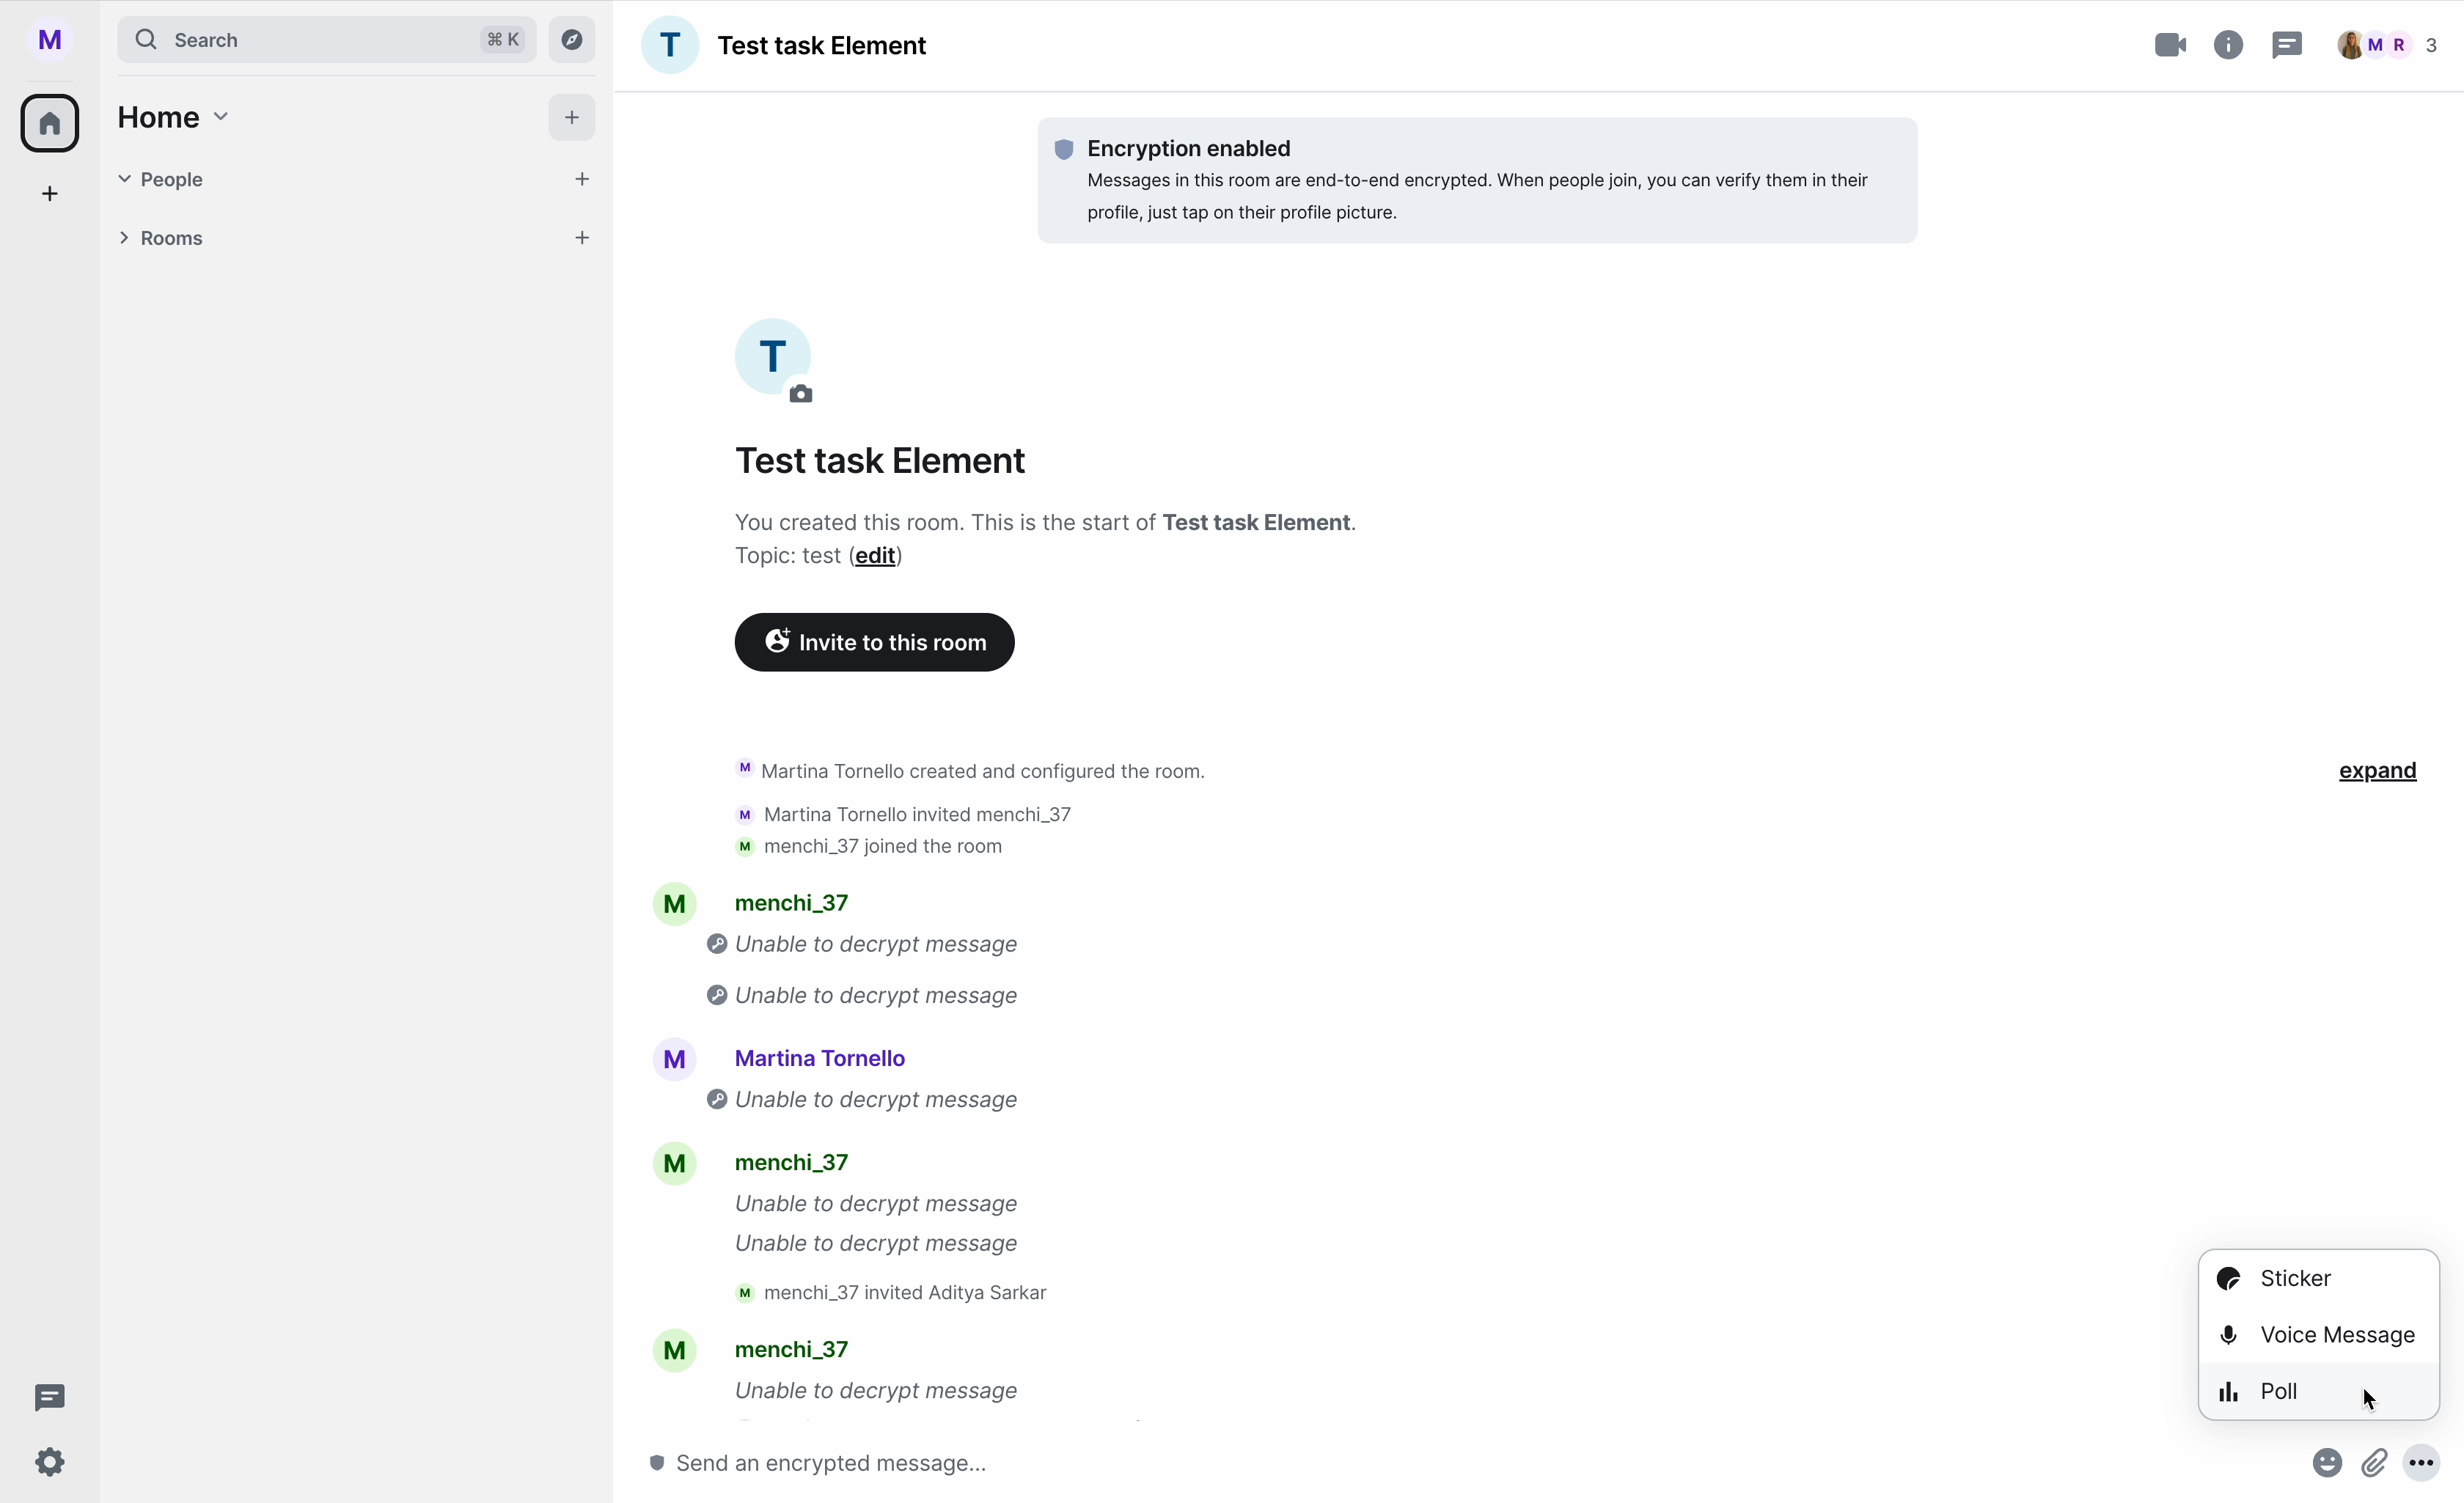  What do you see at coordinates (2322, 1471) in the screenshot?
I see `emojis` at bounding box center [2322, 1471].